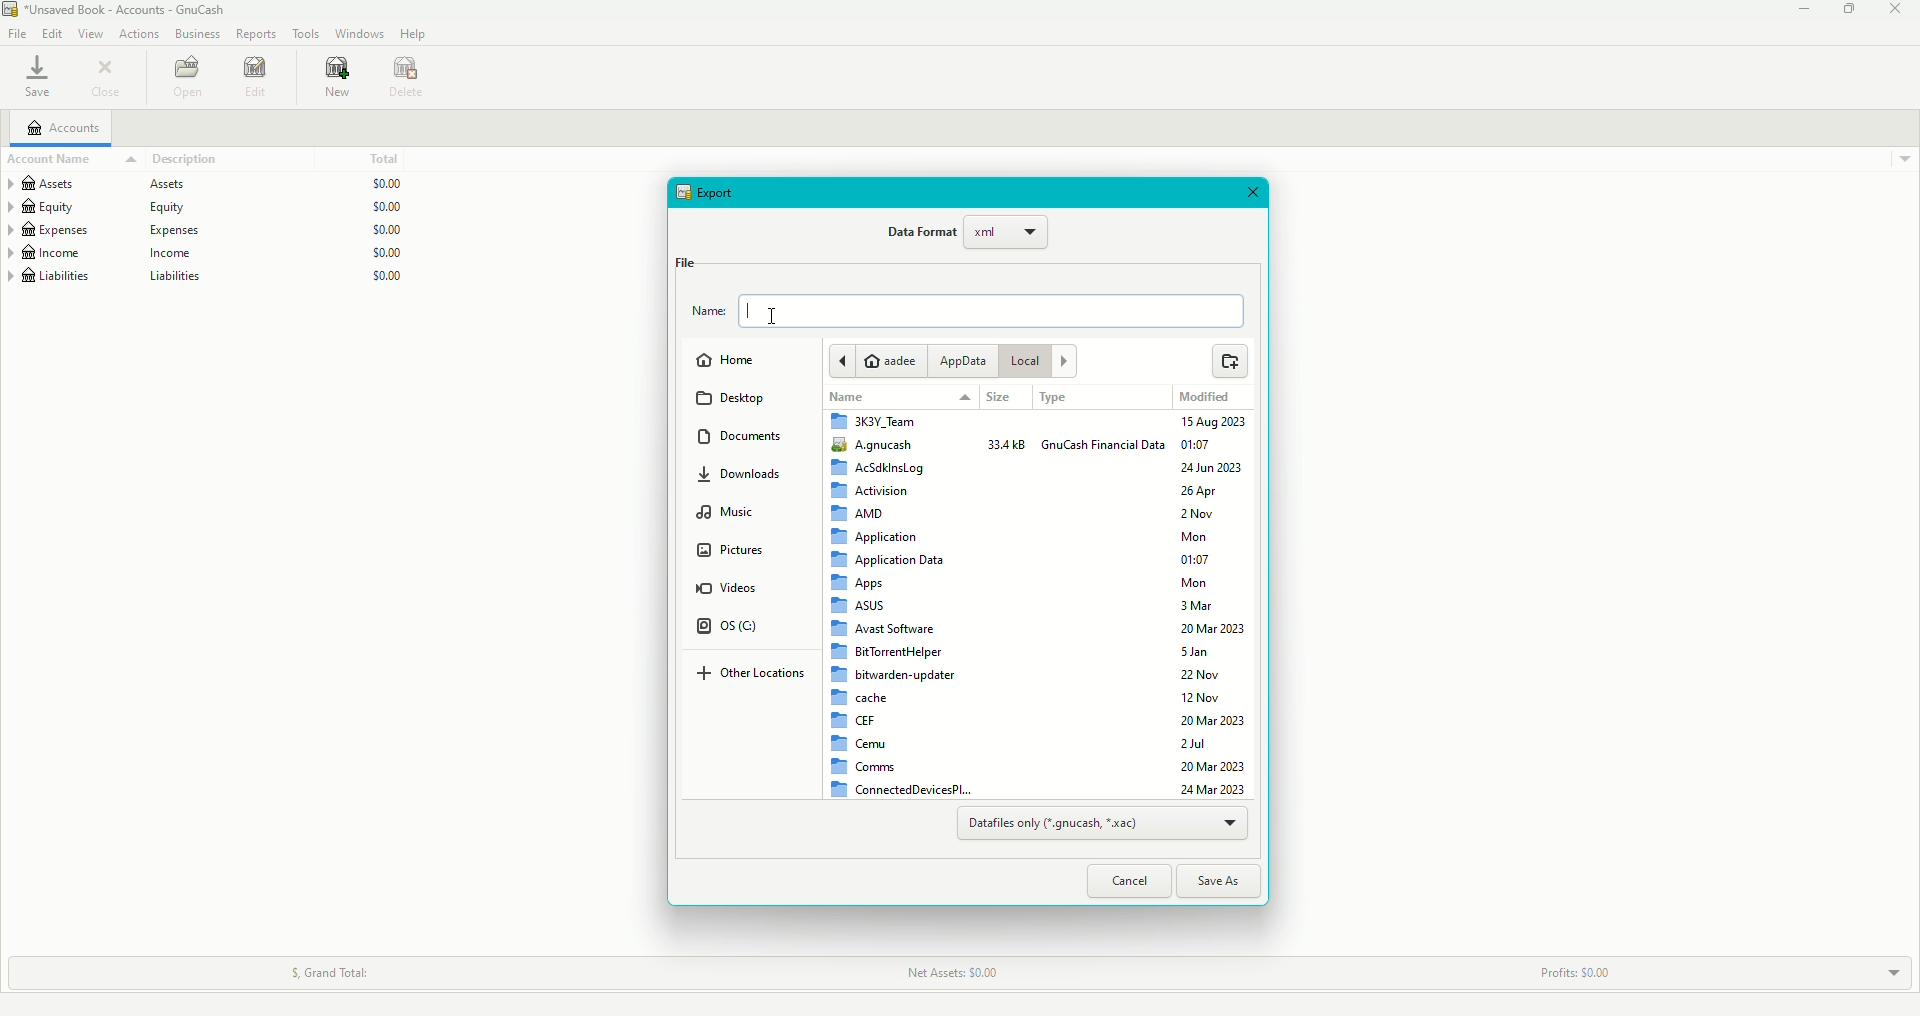 The width and height of the screenshot is (1920, 1016). What do you see at coordinates (711, 192) in the screenshot?
I see `Export` at bounding box center [711, 192].